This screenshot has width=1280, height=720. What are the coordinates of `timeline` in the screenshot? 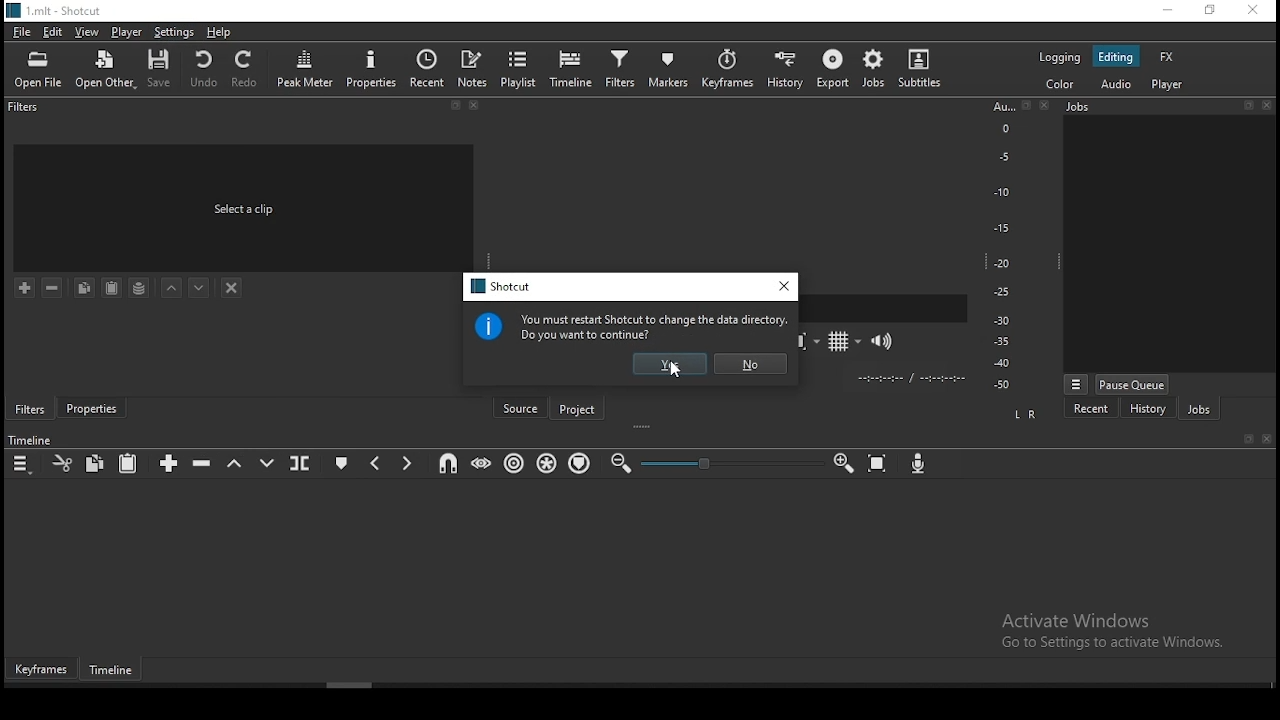 It's located at (116, 672).